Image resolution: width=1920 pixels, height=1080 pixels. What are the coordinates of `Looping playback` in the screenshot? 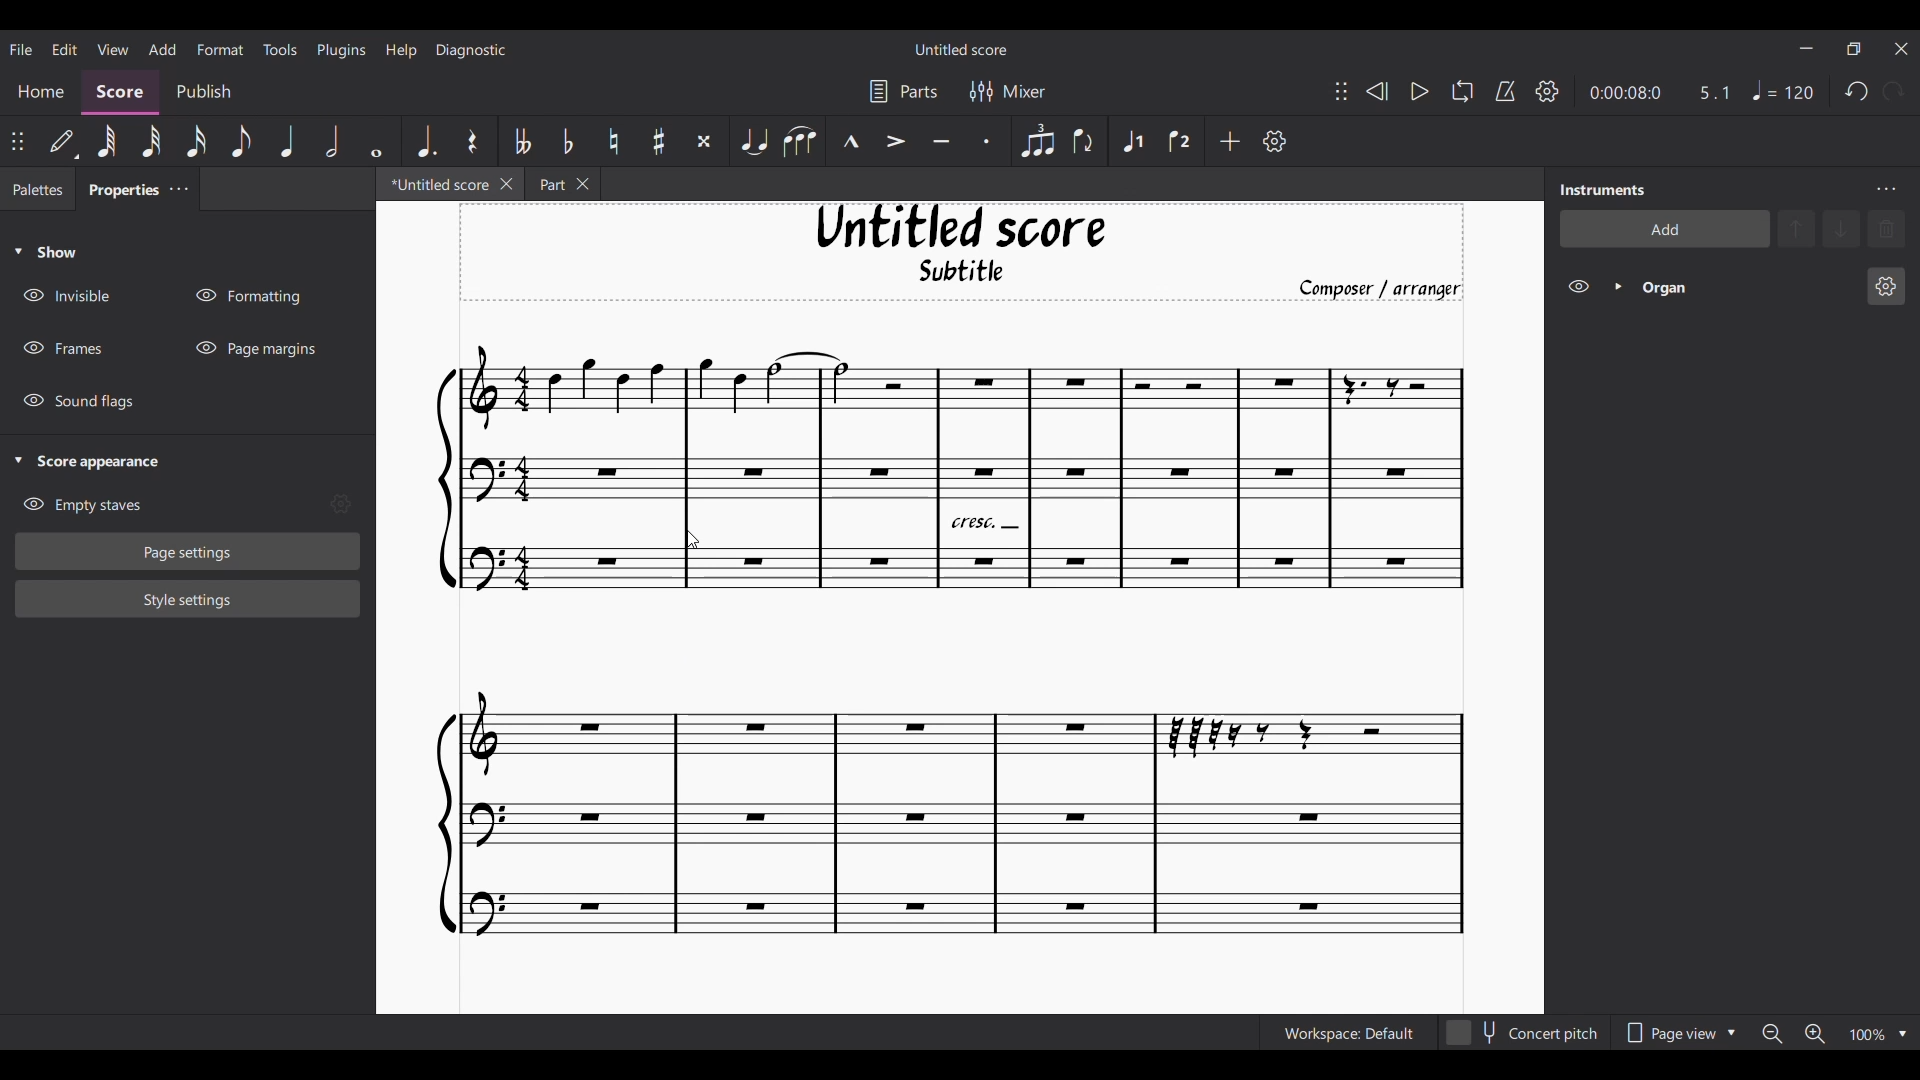 It's located at (1461, 91).